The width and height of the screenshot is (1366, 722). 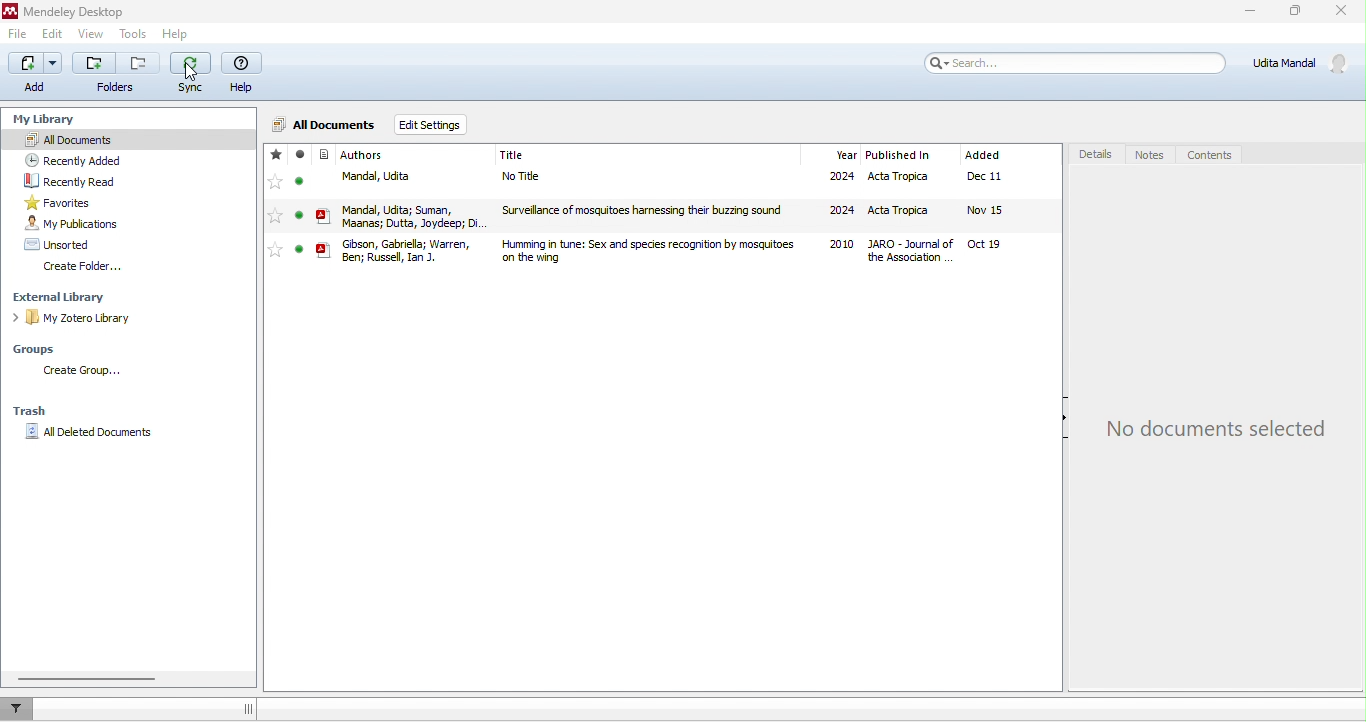 What do you see at coordinates (37, 74) in the screenshot?
I see `add` at bounding box center [37, 74].